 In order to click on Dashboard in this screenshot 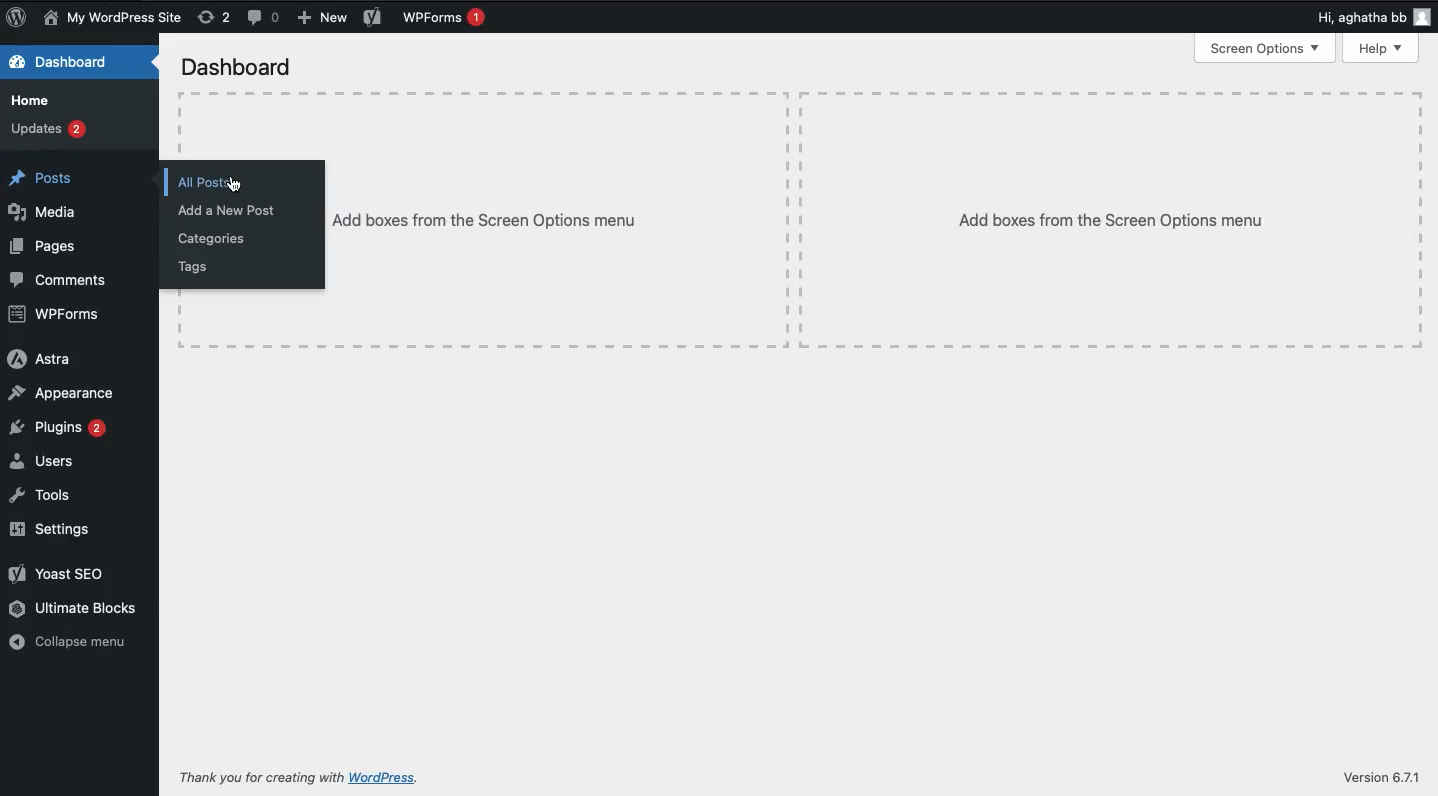, I will do `click(64, 62)`.